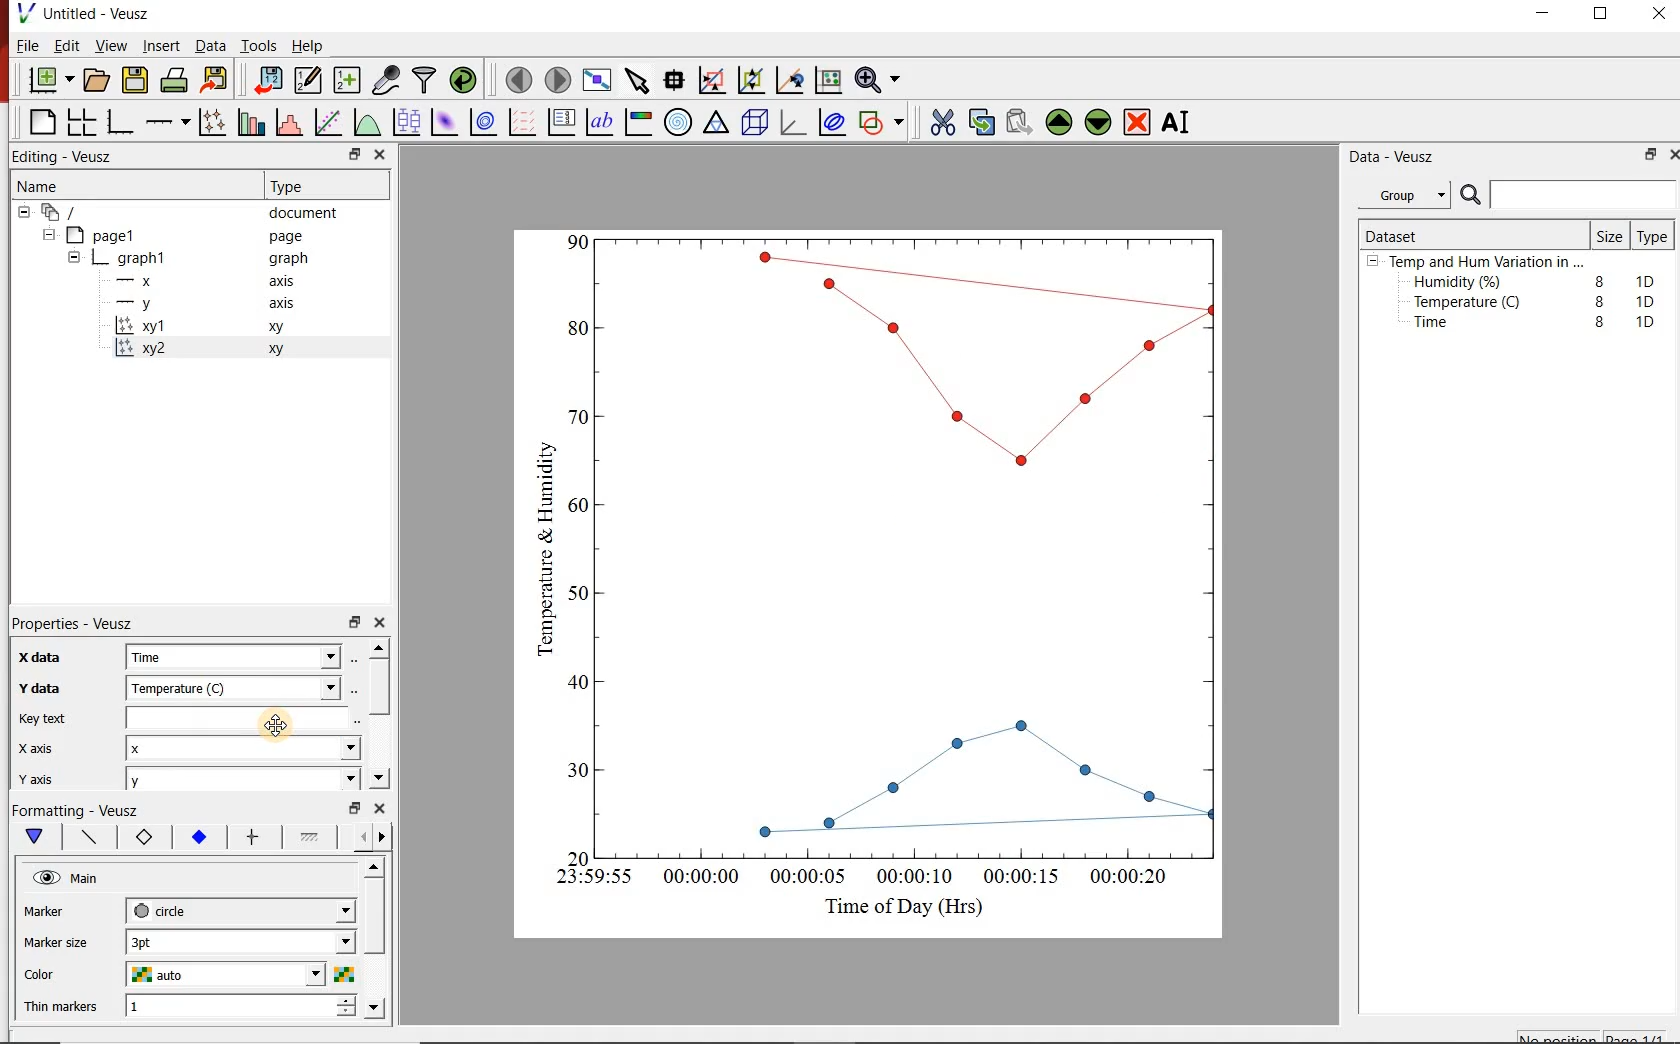 This screenshot has height=1044, width=1680. What do you see at coordinates (941, 120) in the screenshot?
I see `cut the selected widget` at bounding box center [941, 120].